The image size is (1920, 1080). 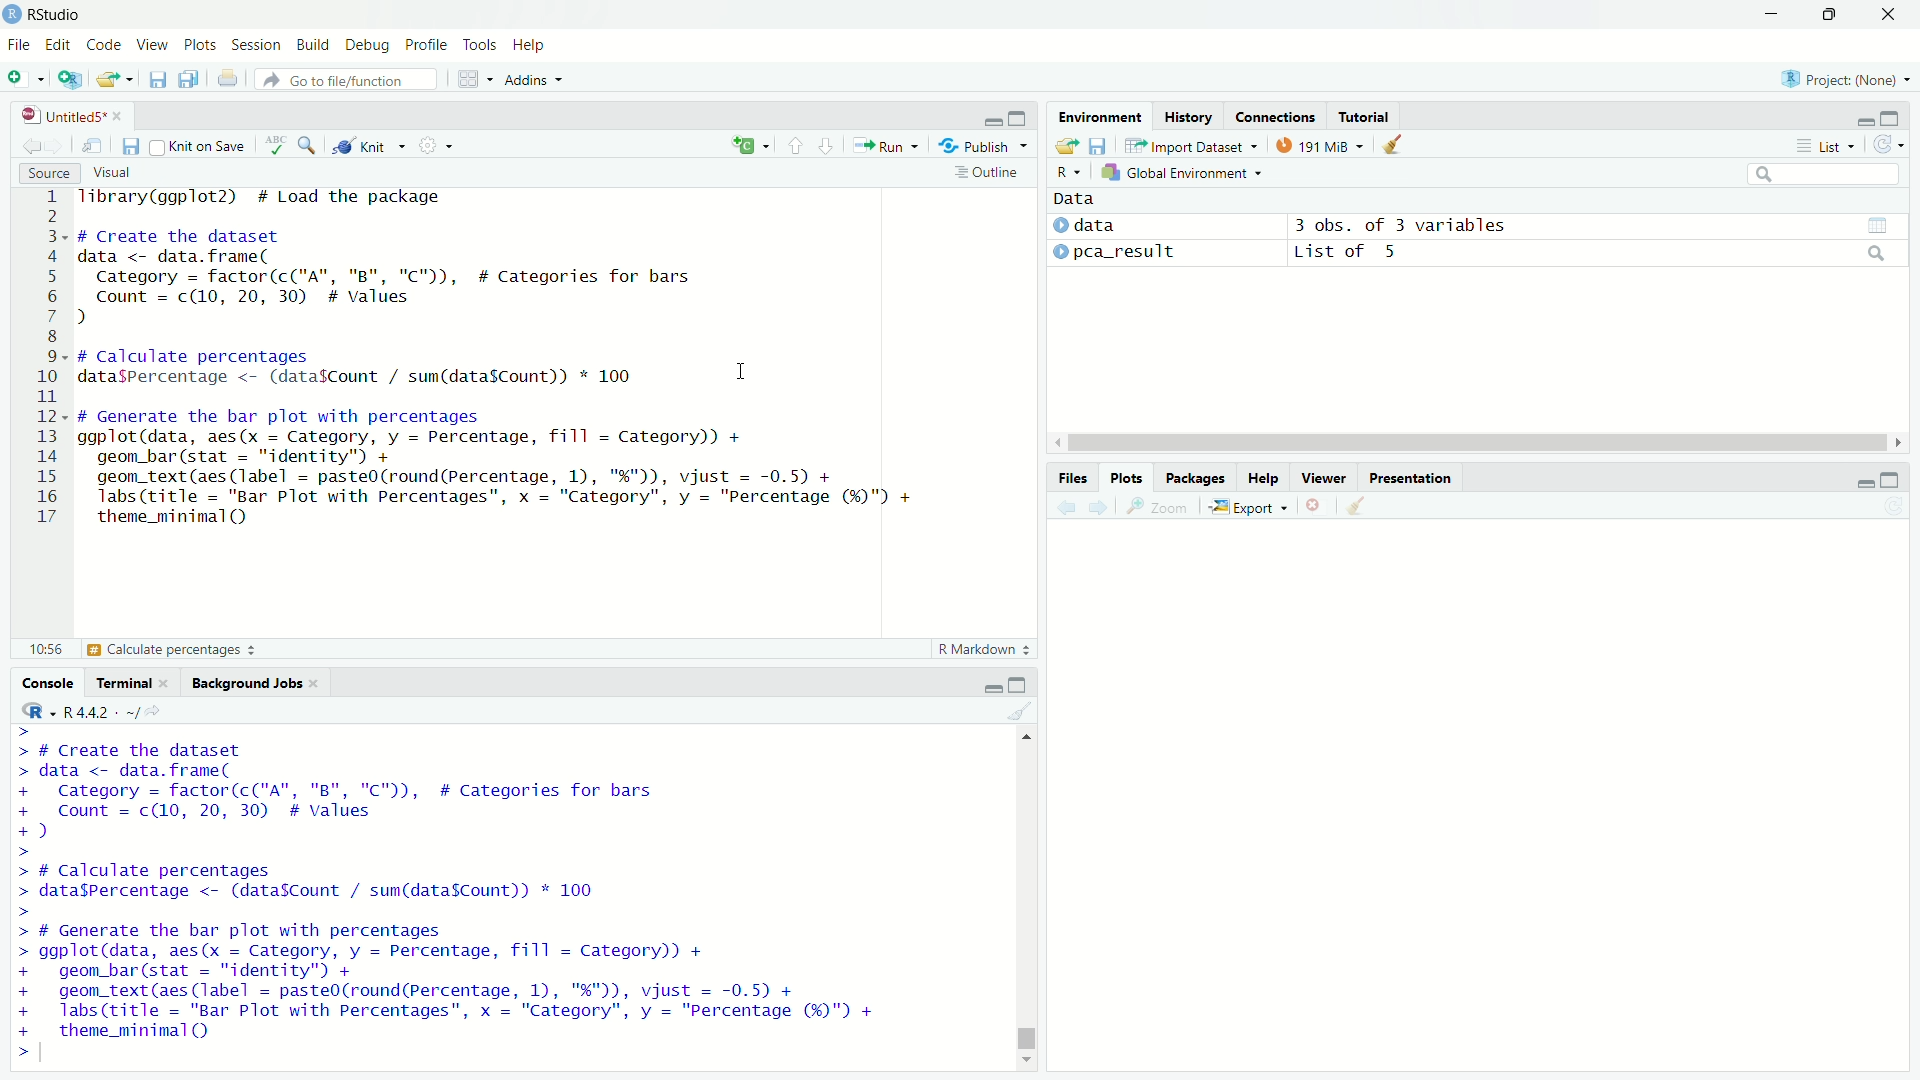 I want to click on help, so click(x=1263, y=478).